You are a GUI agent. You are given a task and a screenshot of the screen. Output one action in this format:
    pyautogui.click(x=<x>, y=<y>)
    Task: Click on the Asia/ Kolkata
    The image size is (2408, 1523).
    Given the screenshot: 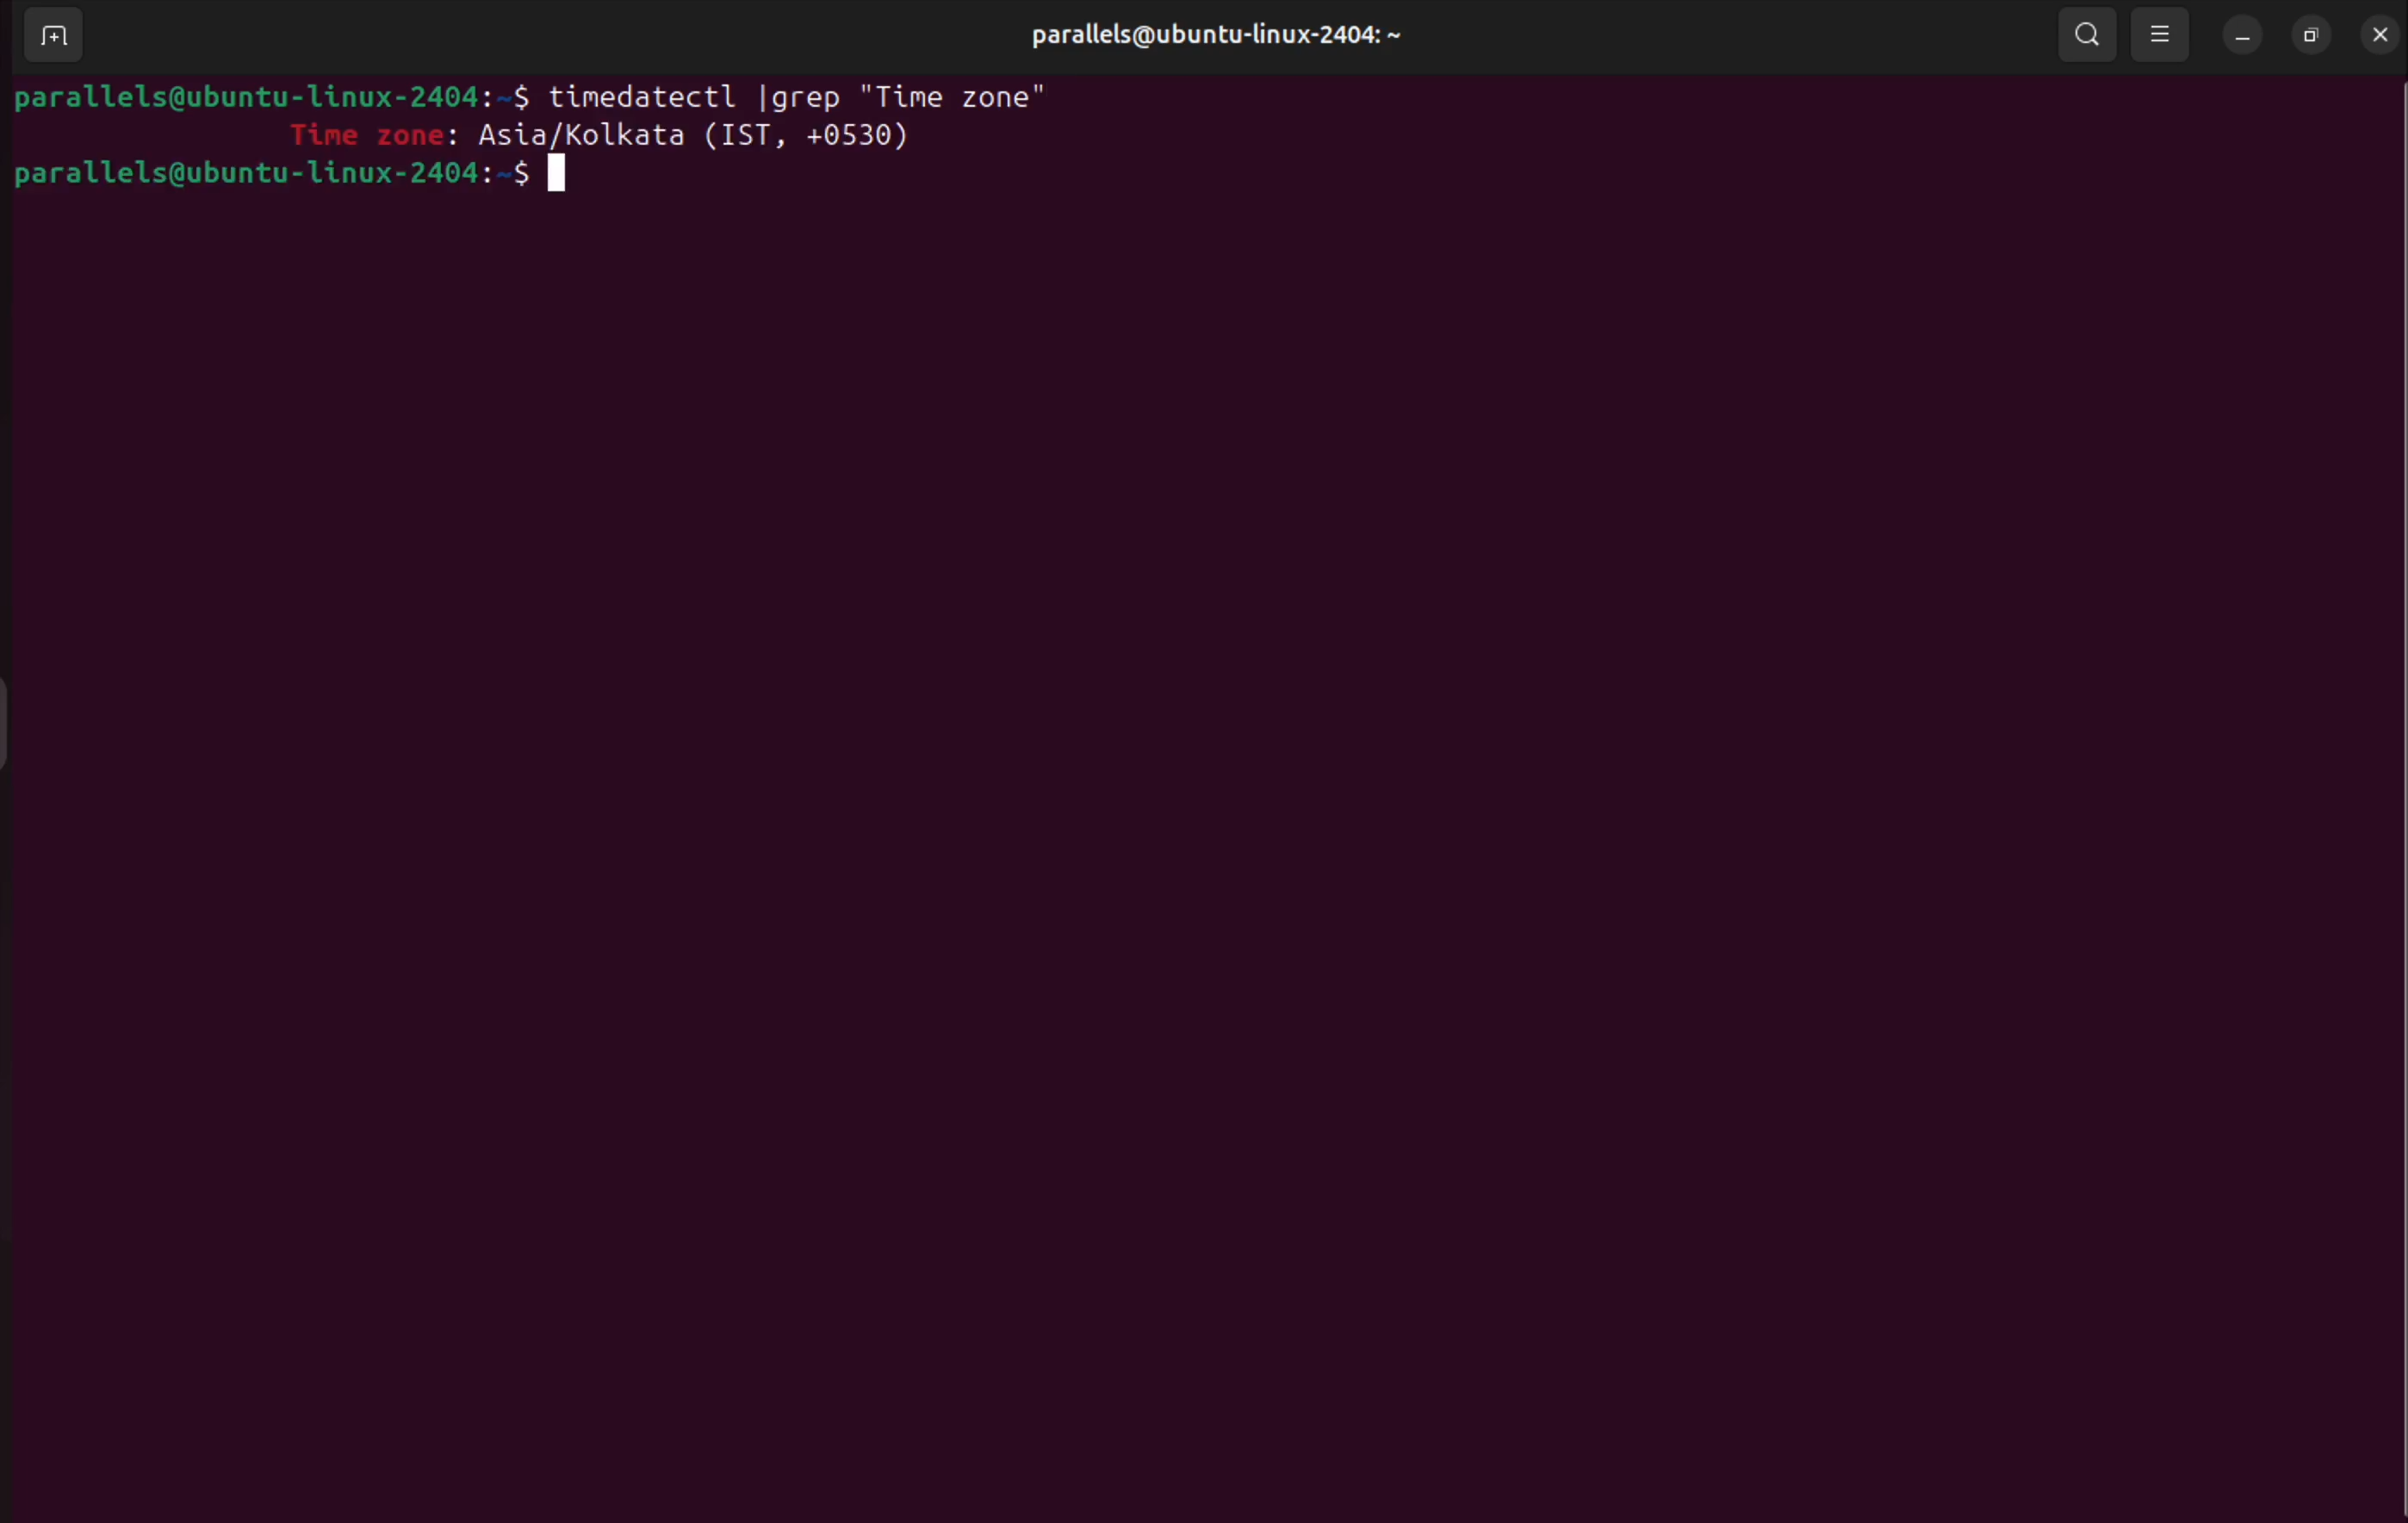 What is the action you would take?
    pyautogui.click(x=590, y=136)
    